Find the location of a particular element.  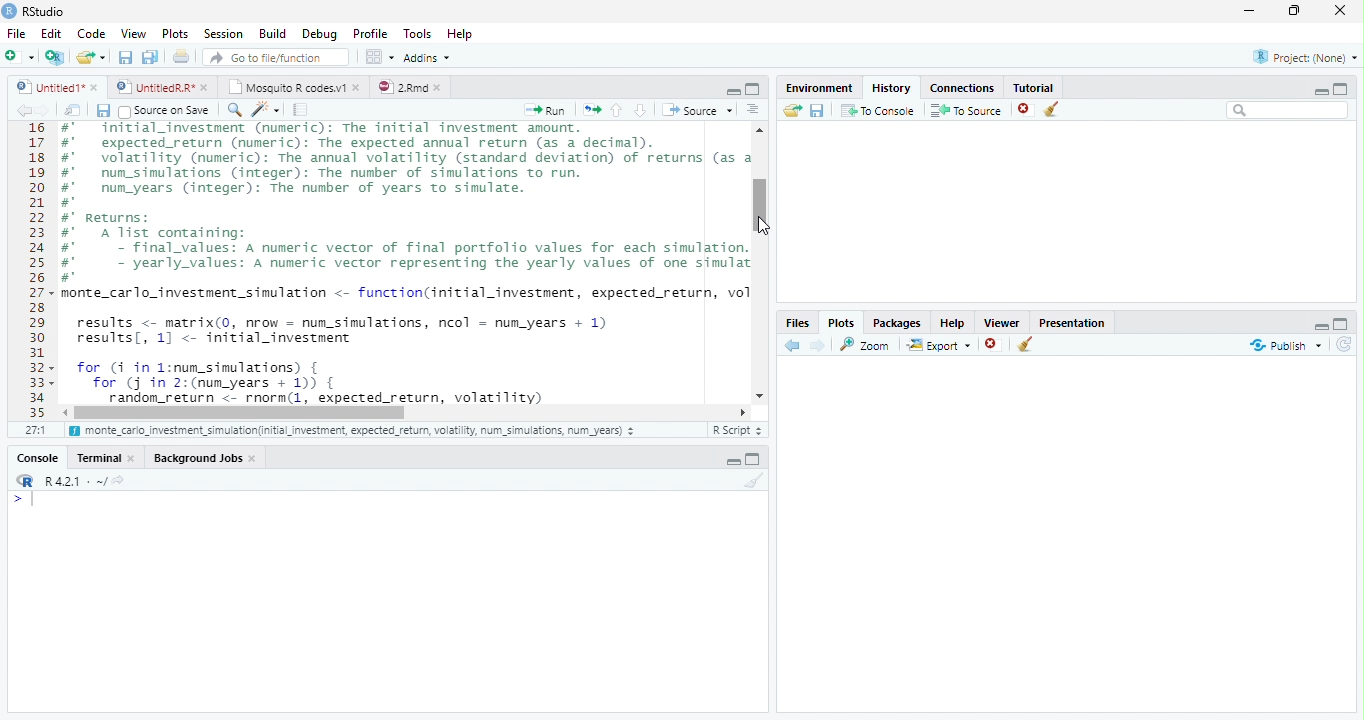

2.Rmd is located at coordinates (410, 87).